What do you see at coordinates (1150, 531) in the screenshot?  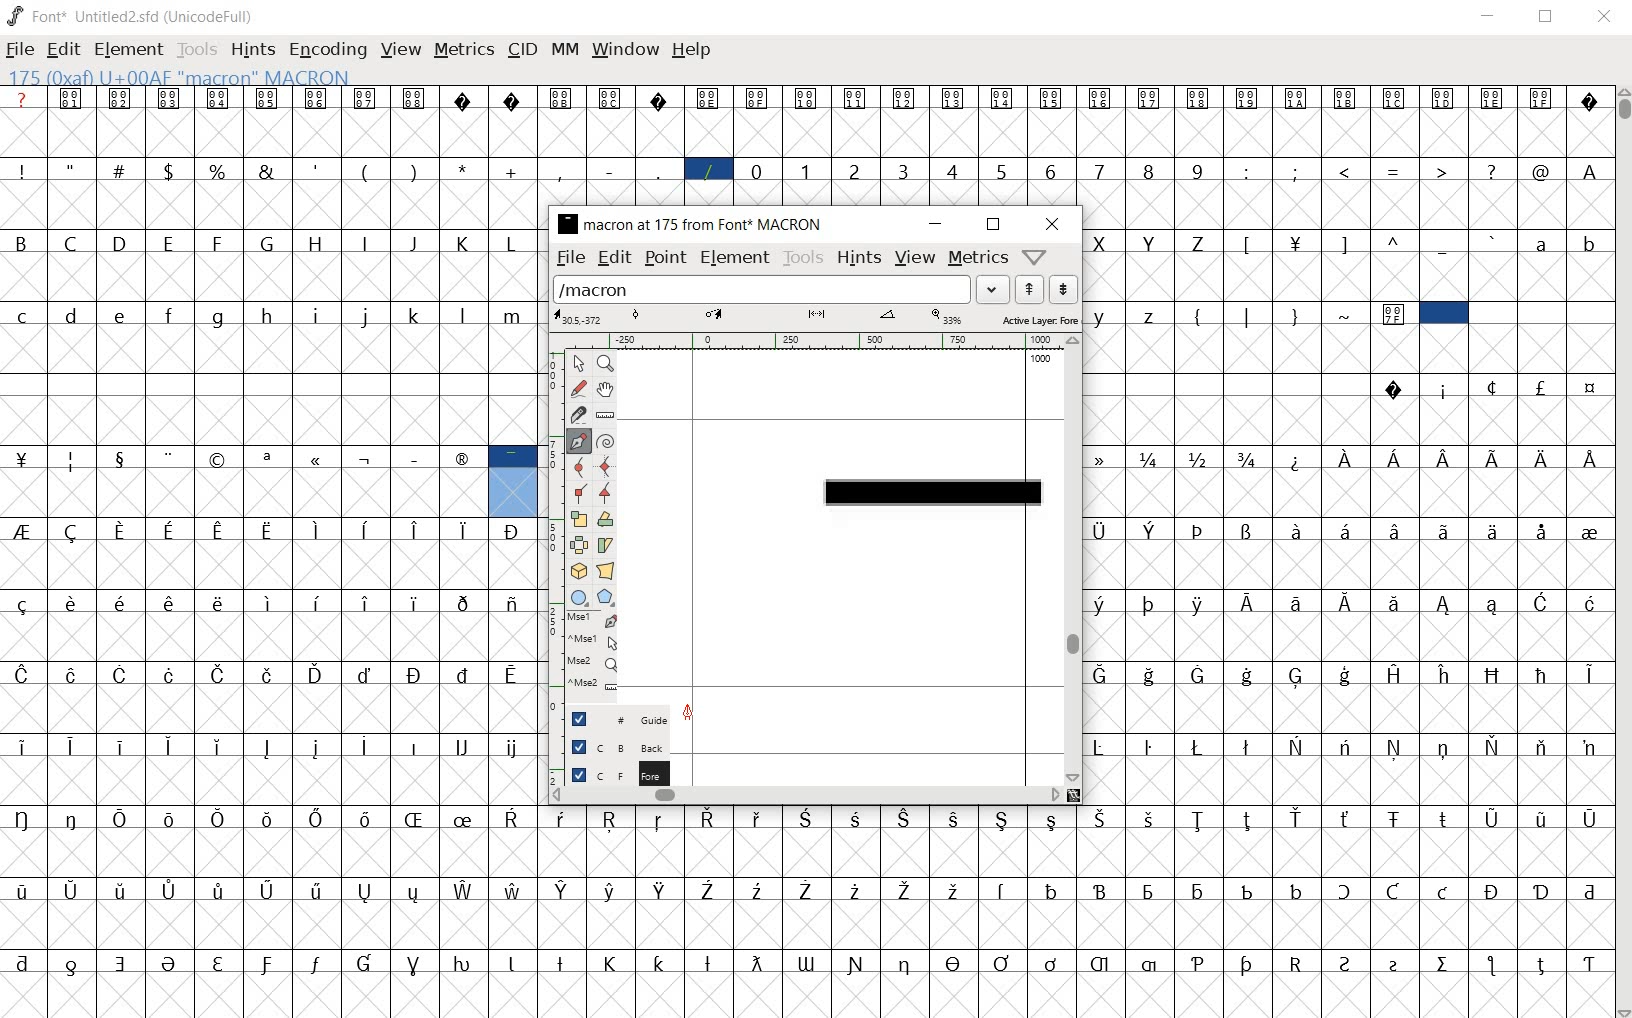 I see `Symbol` at bounding box center [1150, 531].